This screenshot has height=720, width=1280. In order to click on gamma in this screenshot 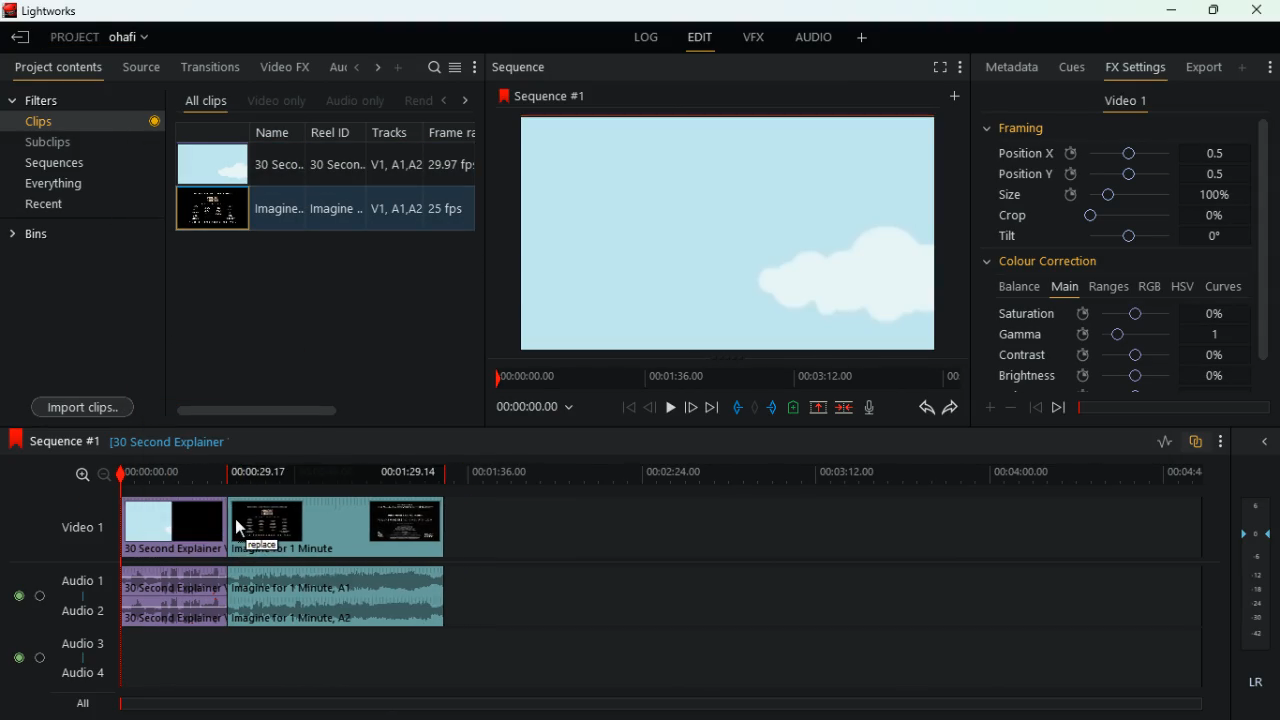, I will do `click(1110, 334)`.